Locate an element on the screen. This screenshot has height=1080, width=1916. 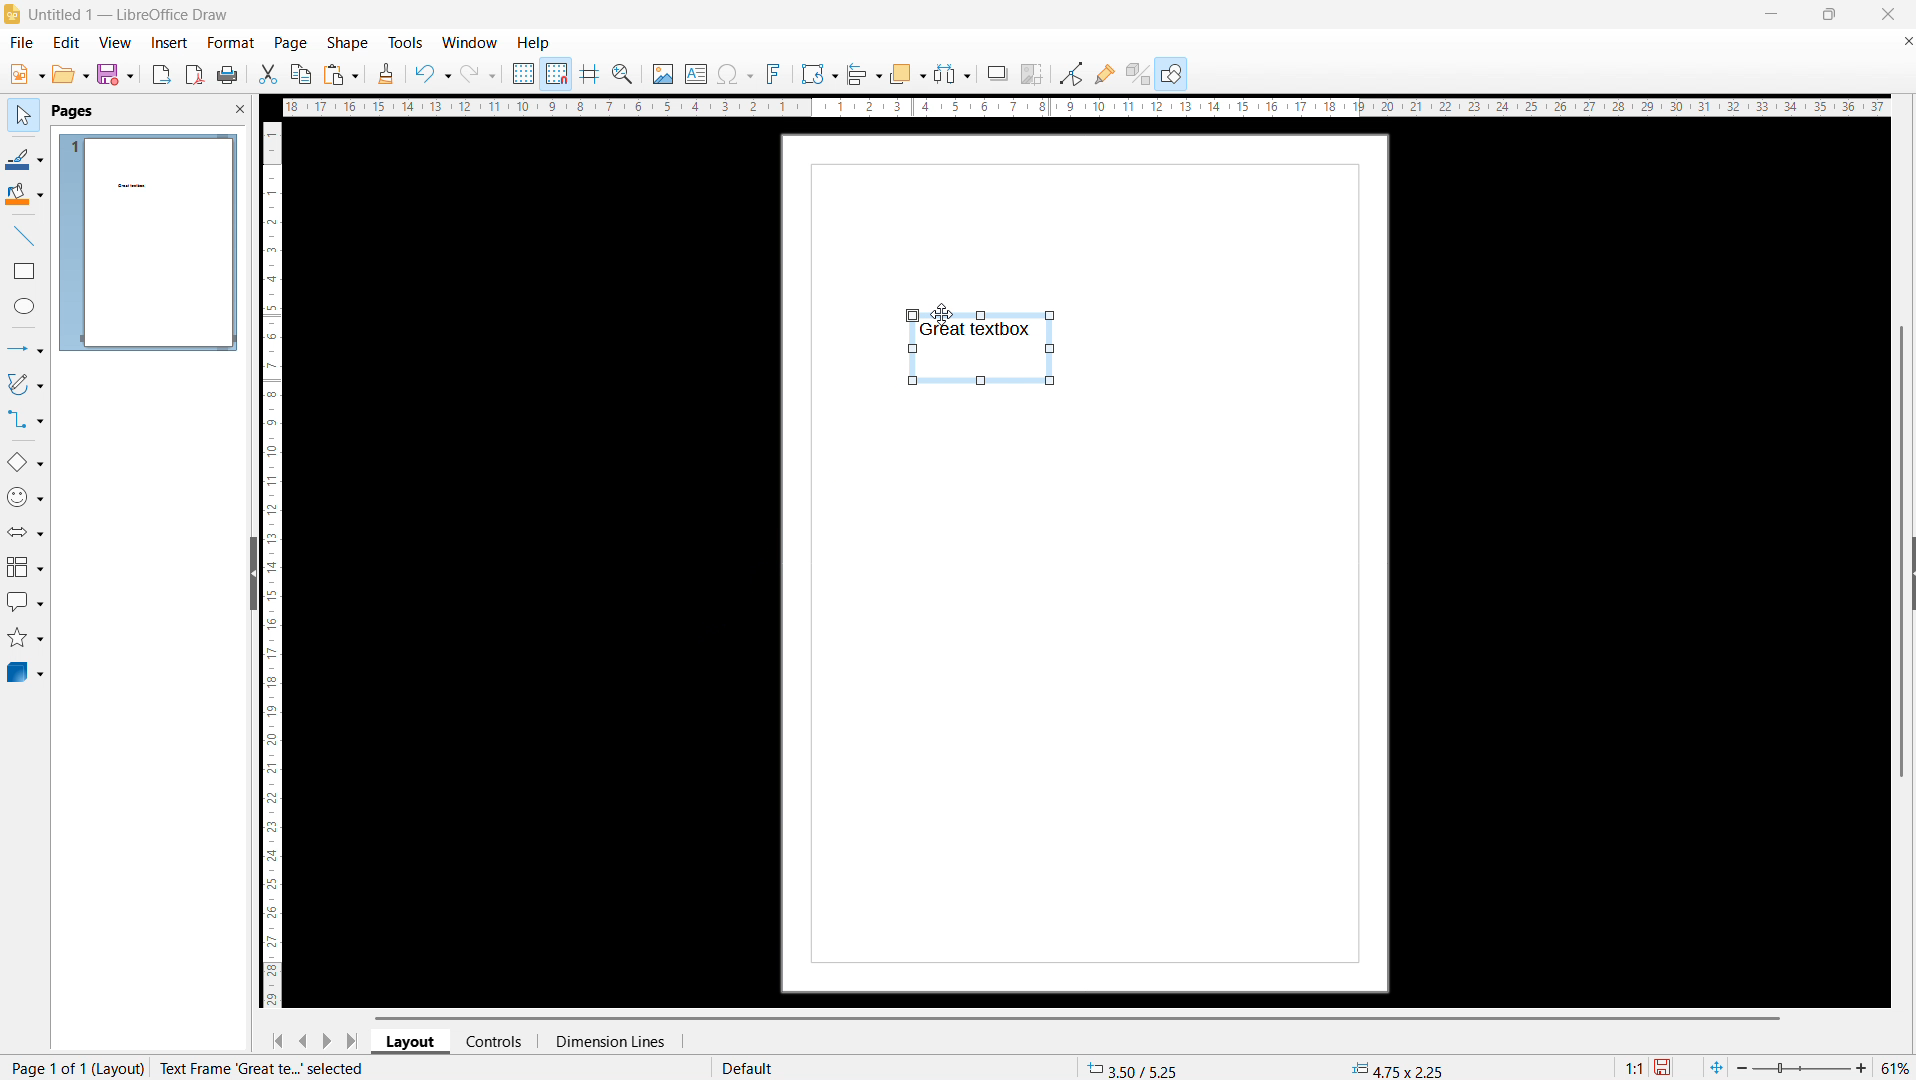
horizontal ruler is located at coordinates (1085, 109).